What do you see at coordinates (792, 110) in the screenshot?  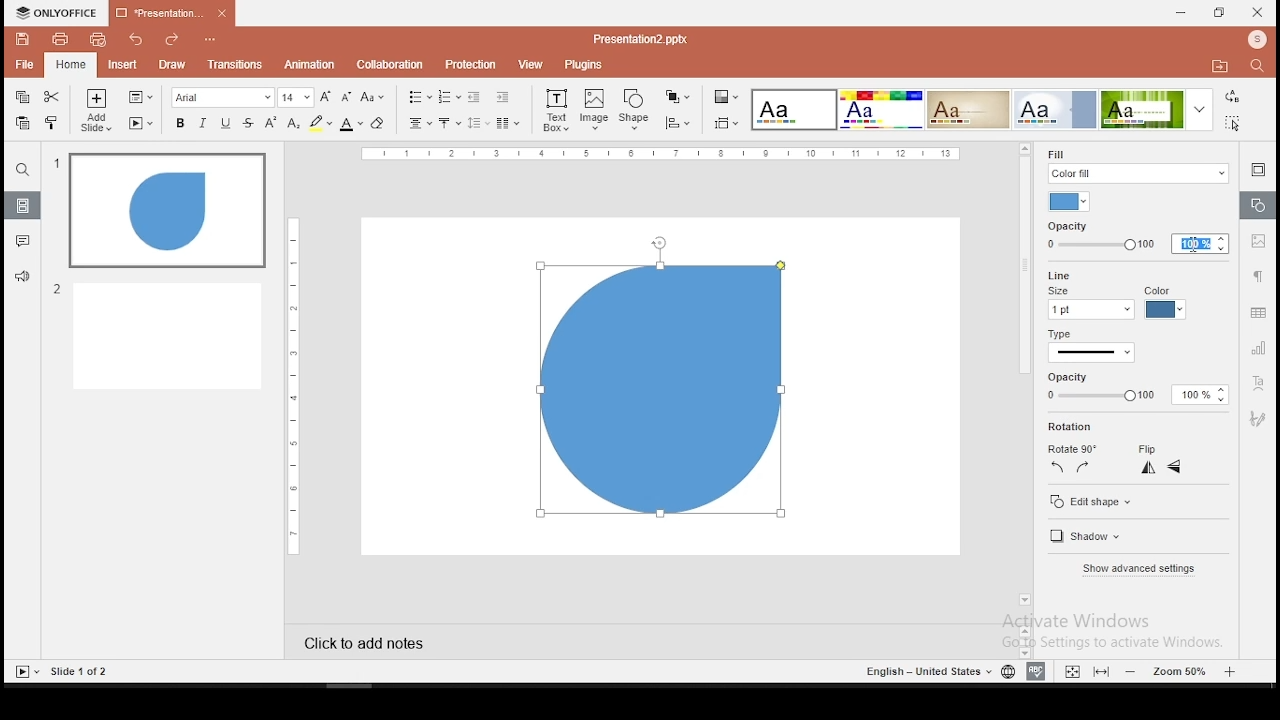 I see `theme` at bounding box center [792, 110].